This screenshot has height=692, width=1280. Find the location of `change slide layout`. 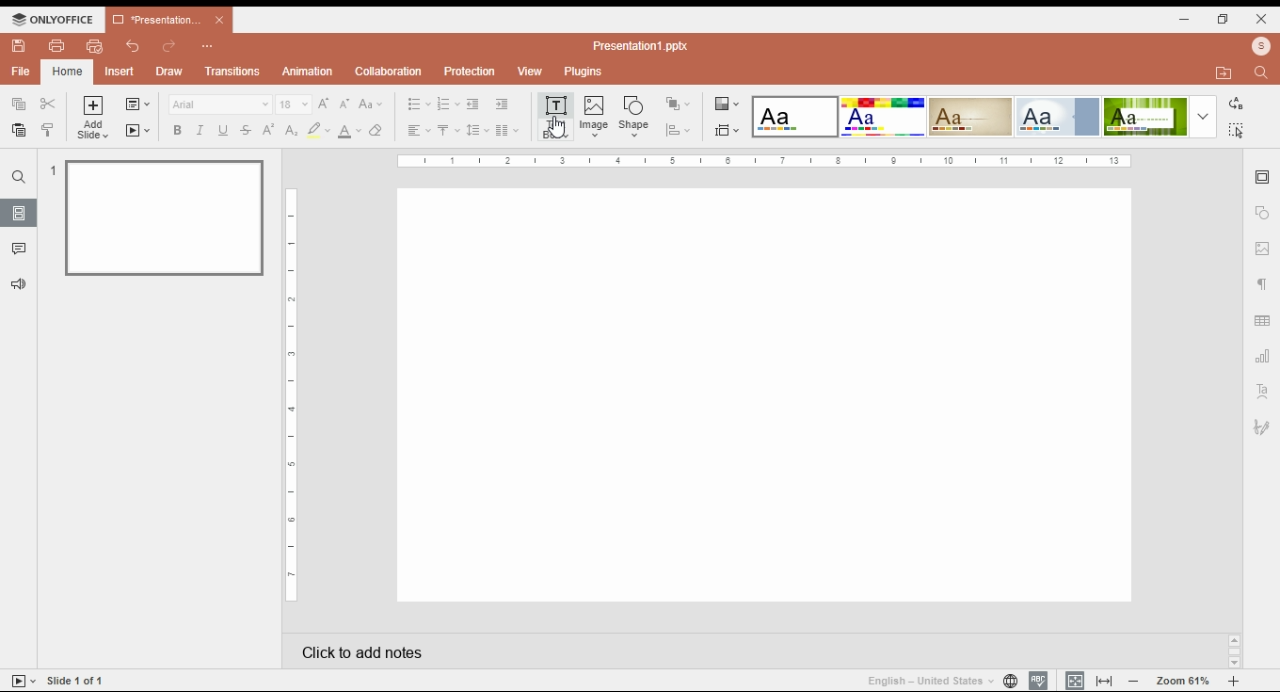

change slide layout is located at coordinates (138, 104).